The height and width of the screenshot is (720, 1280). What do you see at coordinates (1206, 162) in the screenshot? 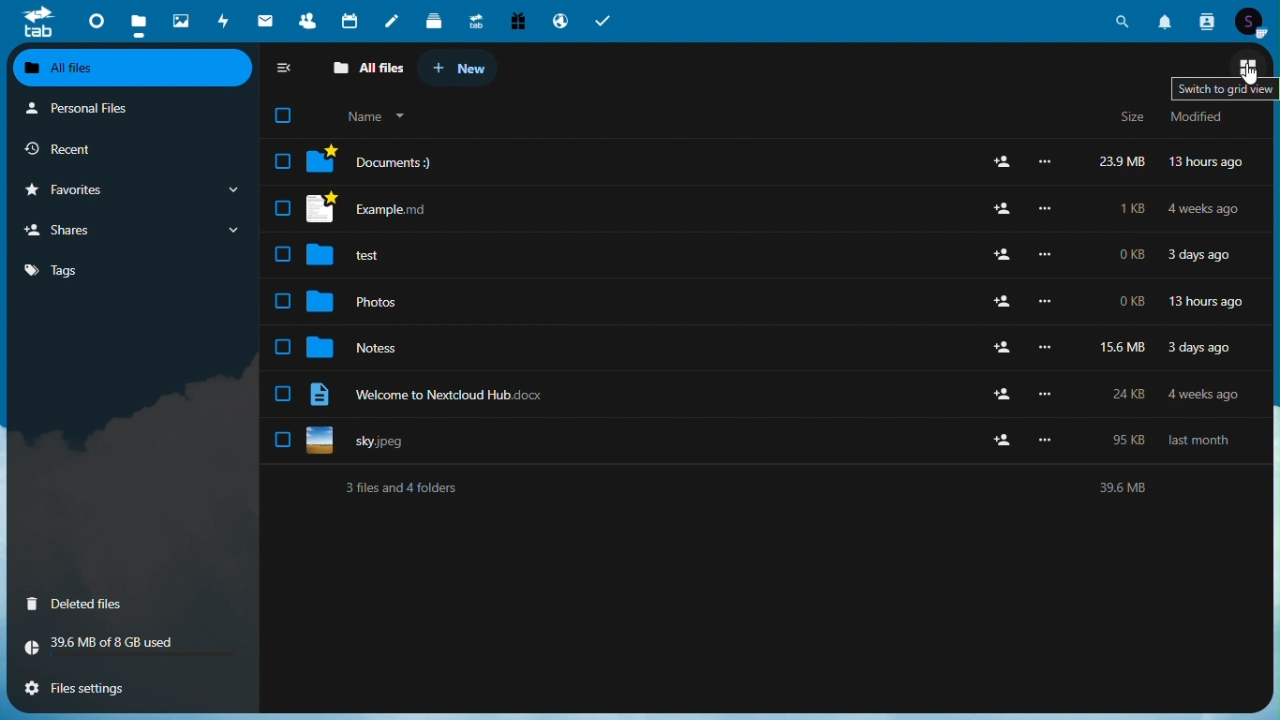
I see `13 hours ago` at bounding box center [1206, 162].